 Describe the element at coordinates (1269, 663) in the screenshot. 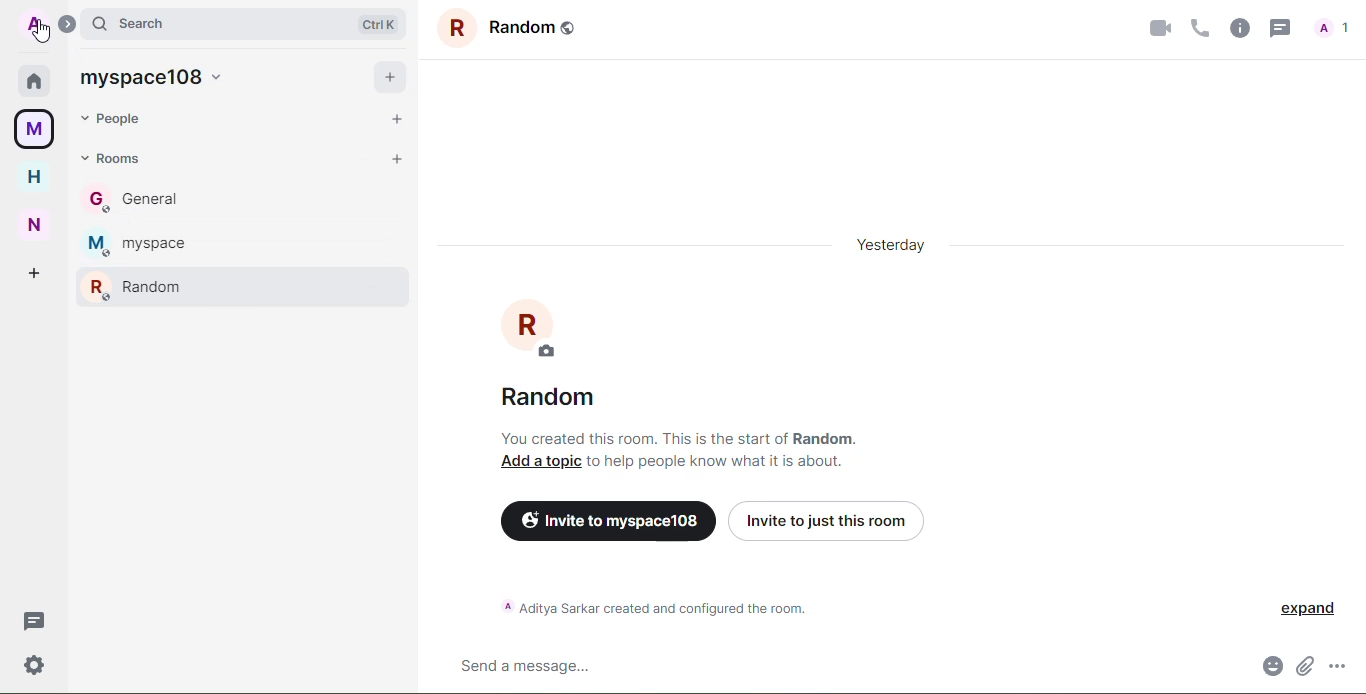

I see `emoji` at that location.